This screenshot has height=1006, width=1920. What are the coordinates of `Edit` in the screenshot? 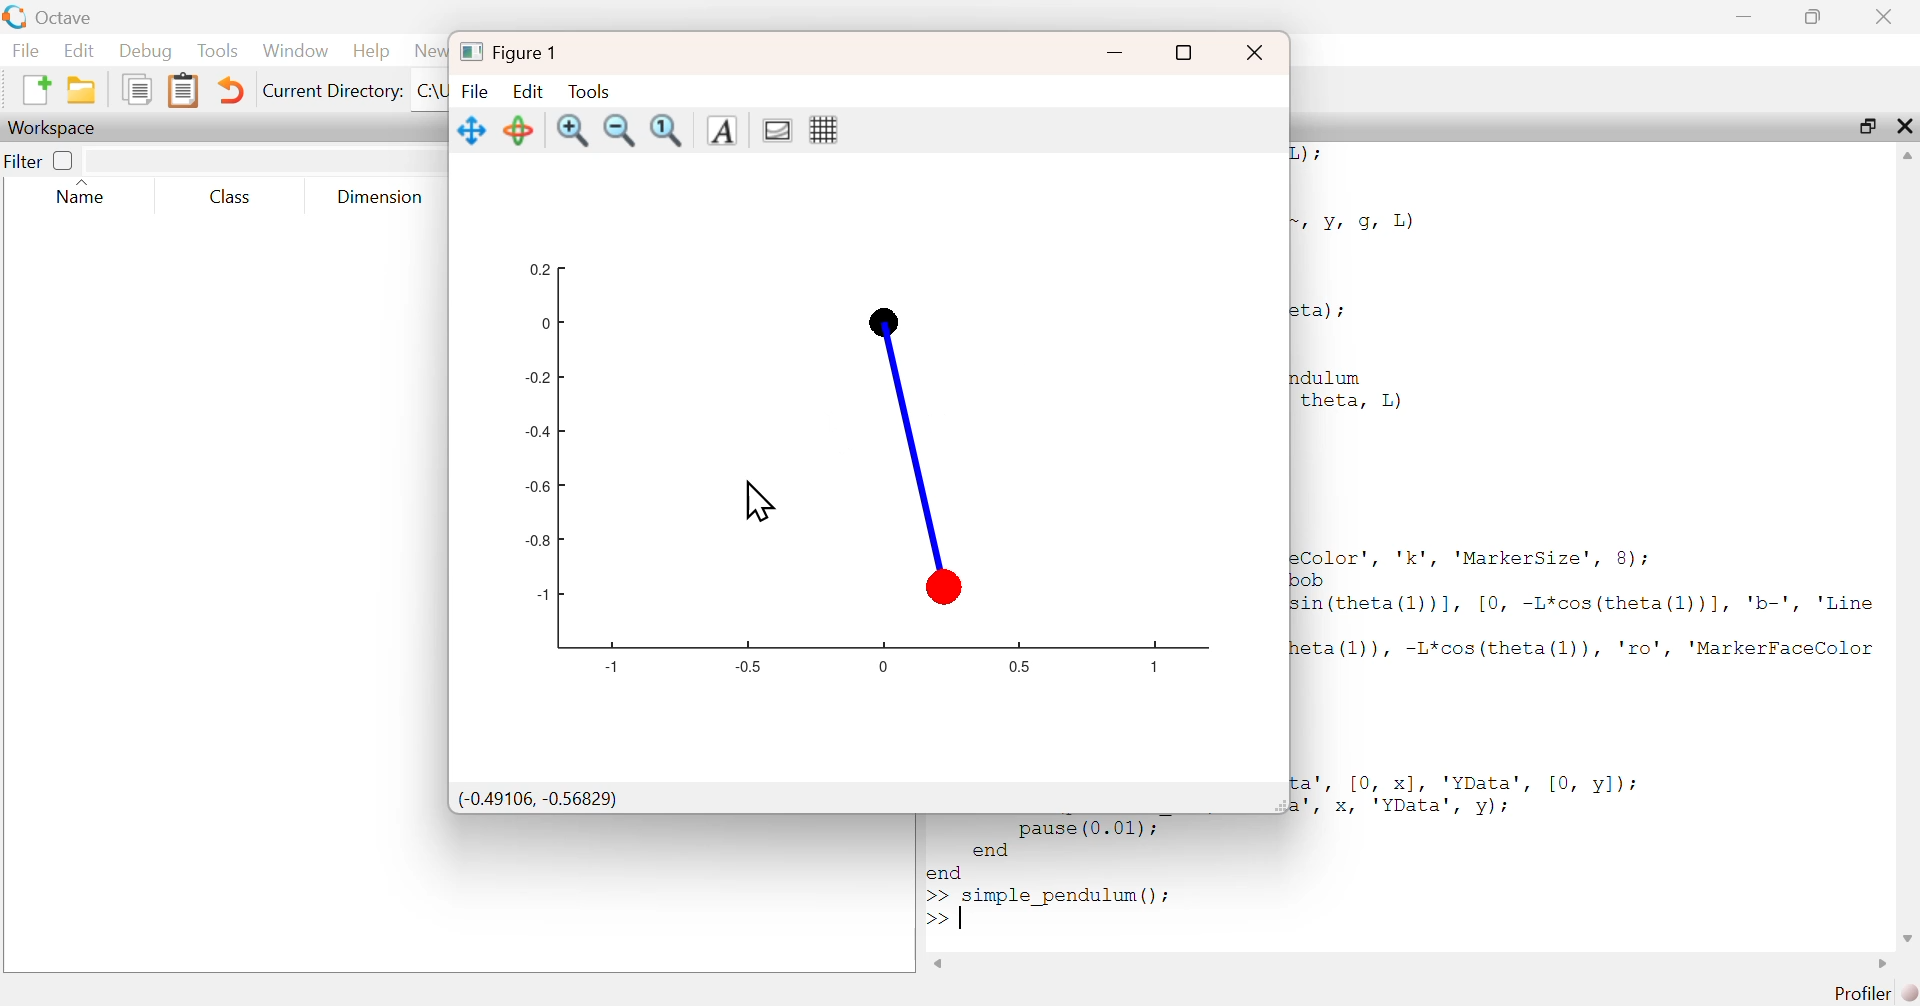 It's located at (528, 92).